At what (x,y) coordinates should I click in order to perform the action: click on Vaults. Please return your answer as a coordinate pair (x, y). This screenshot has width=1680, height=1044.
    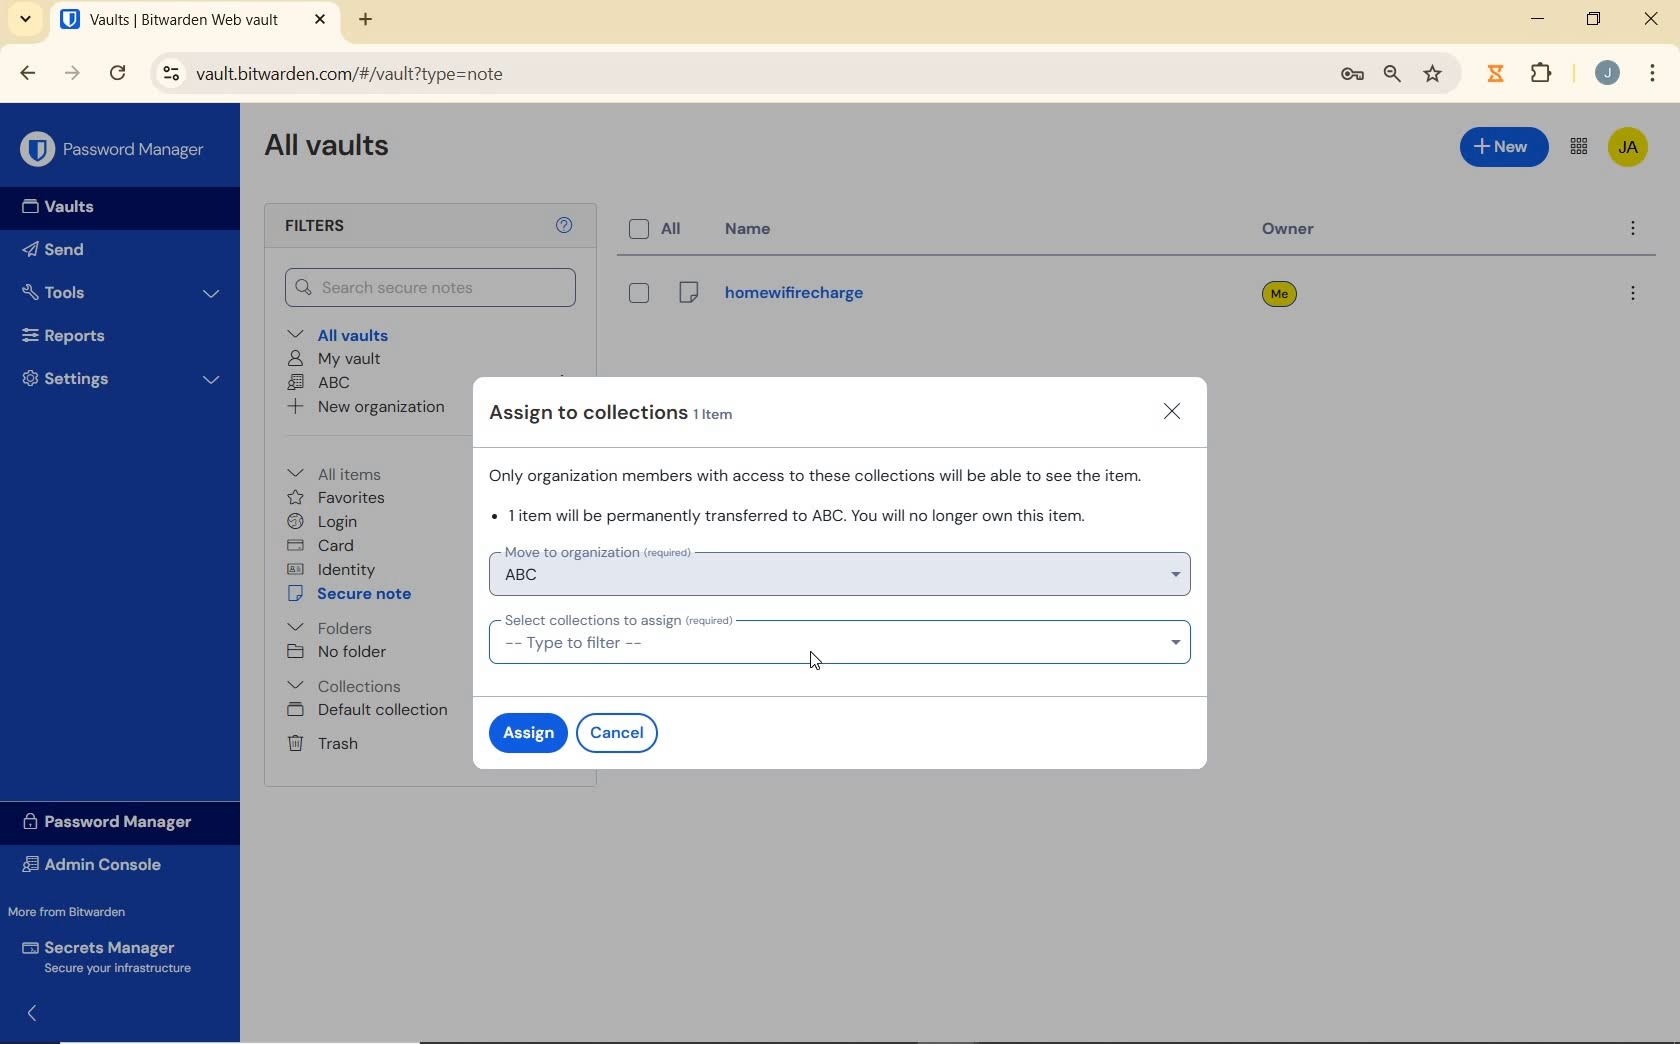
    Looking at the image, I should click on (52, 207).